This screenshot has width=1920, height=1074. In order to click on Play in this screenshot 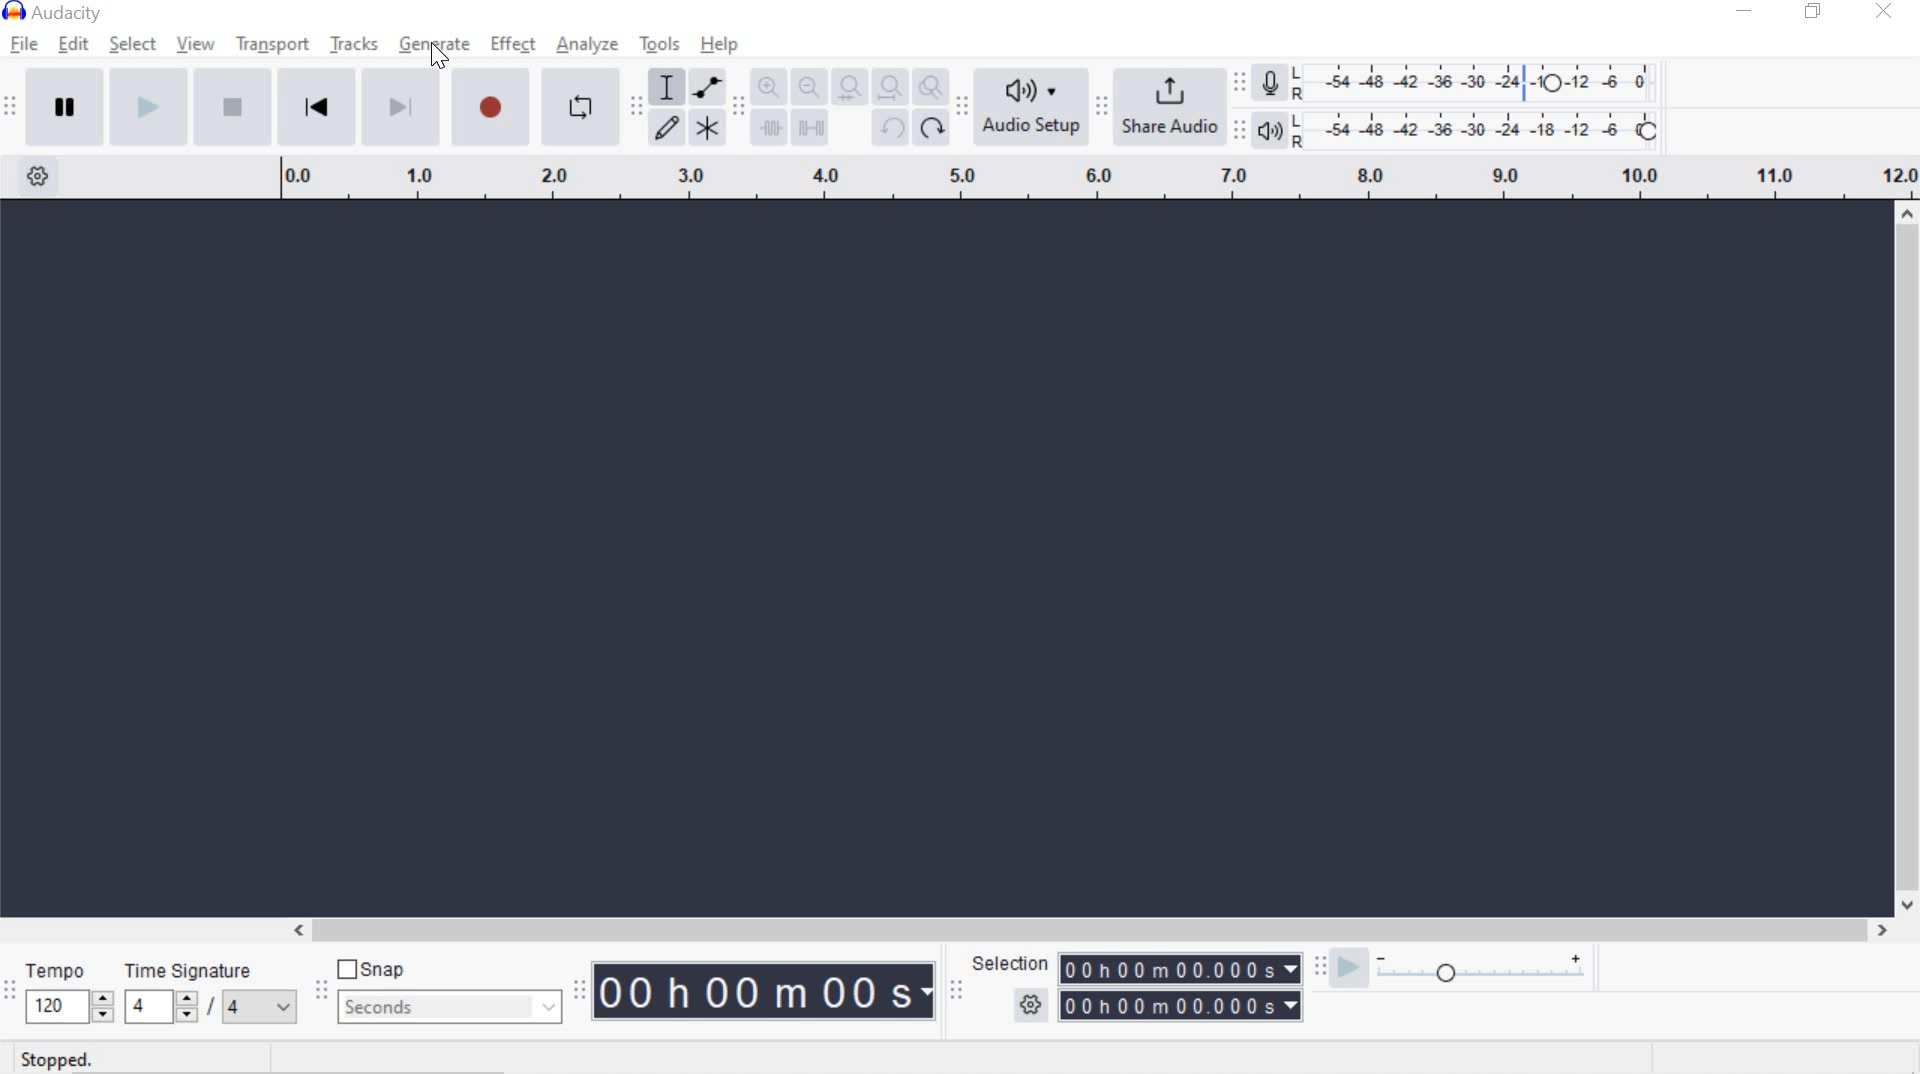, I will do `click(149, 106)`.